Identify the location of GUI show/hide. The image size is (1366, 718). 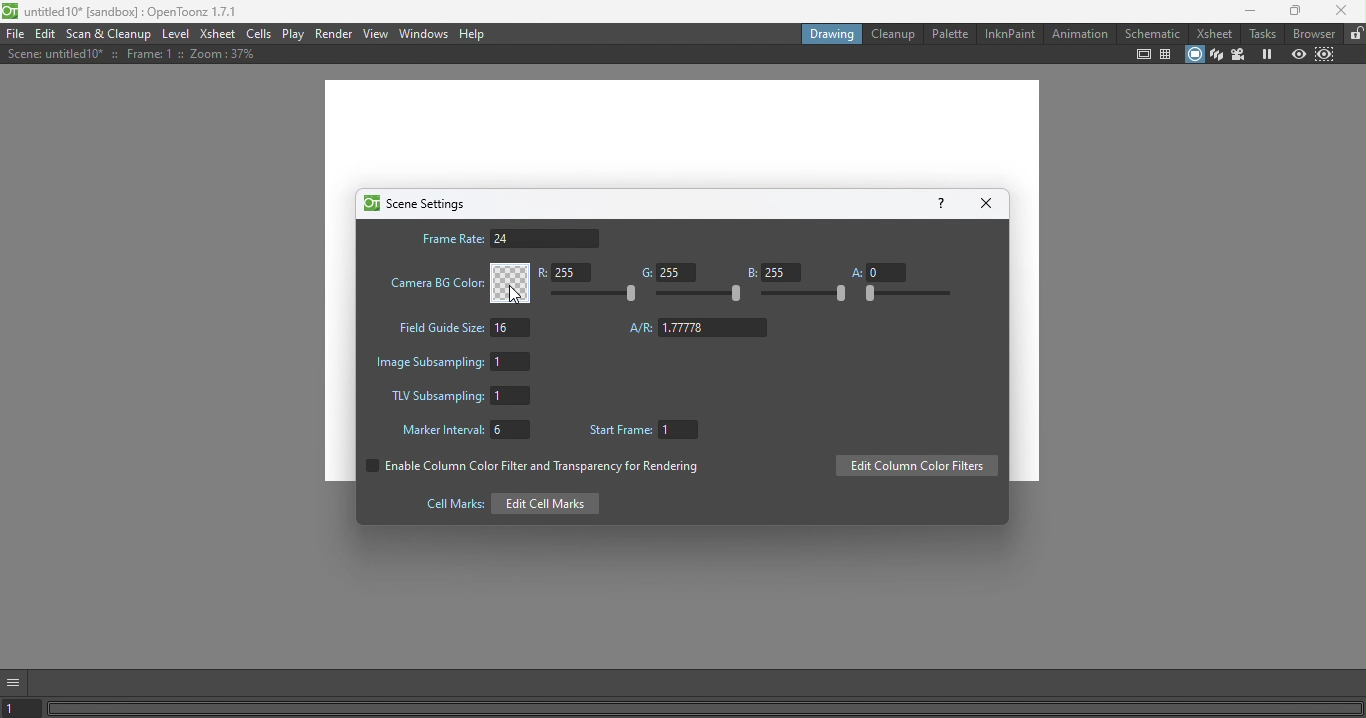
(17, 681).